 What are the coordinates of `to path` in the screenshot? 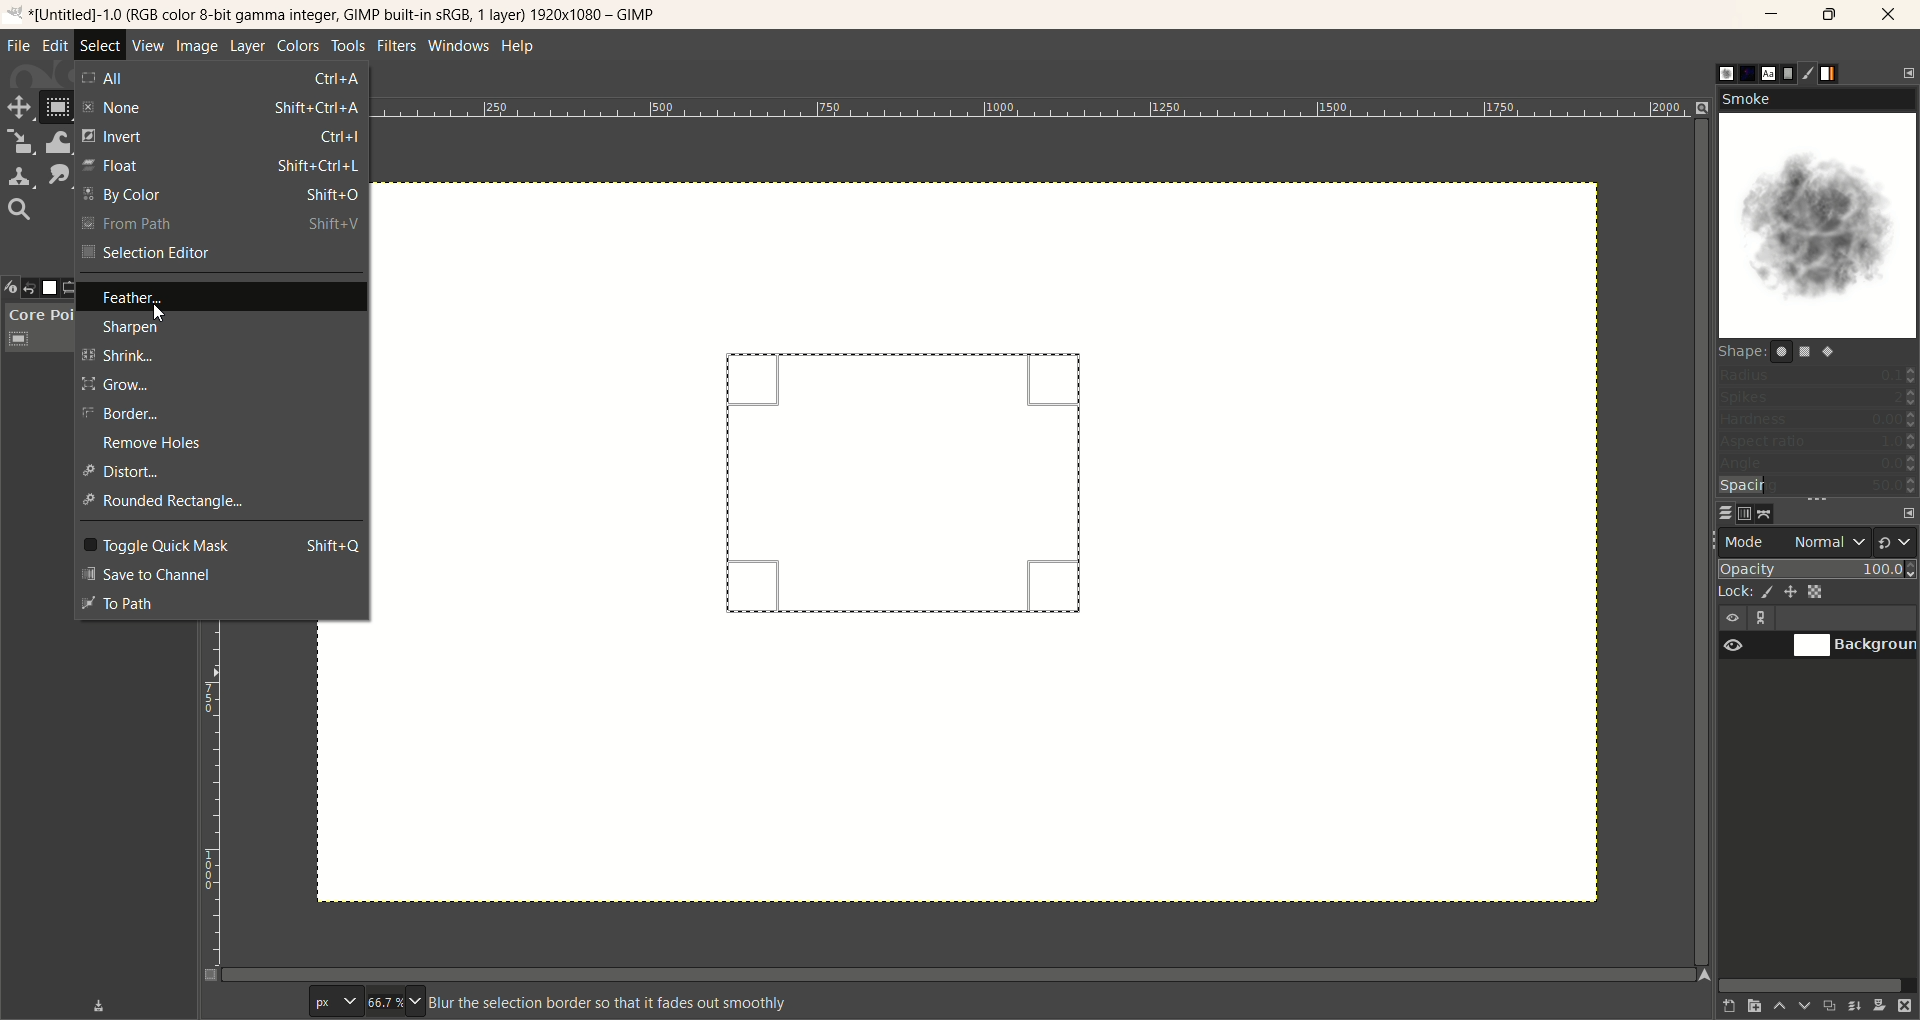 It's located at (216, 603).